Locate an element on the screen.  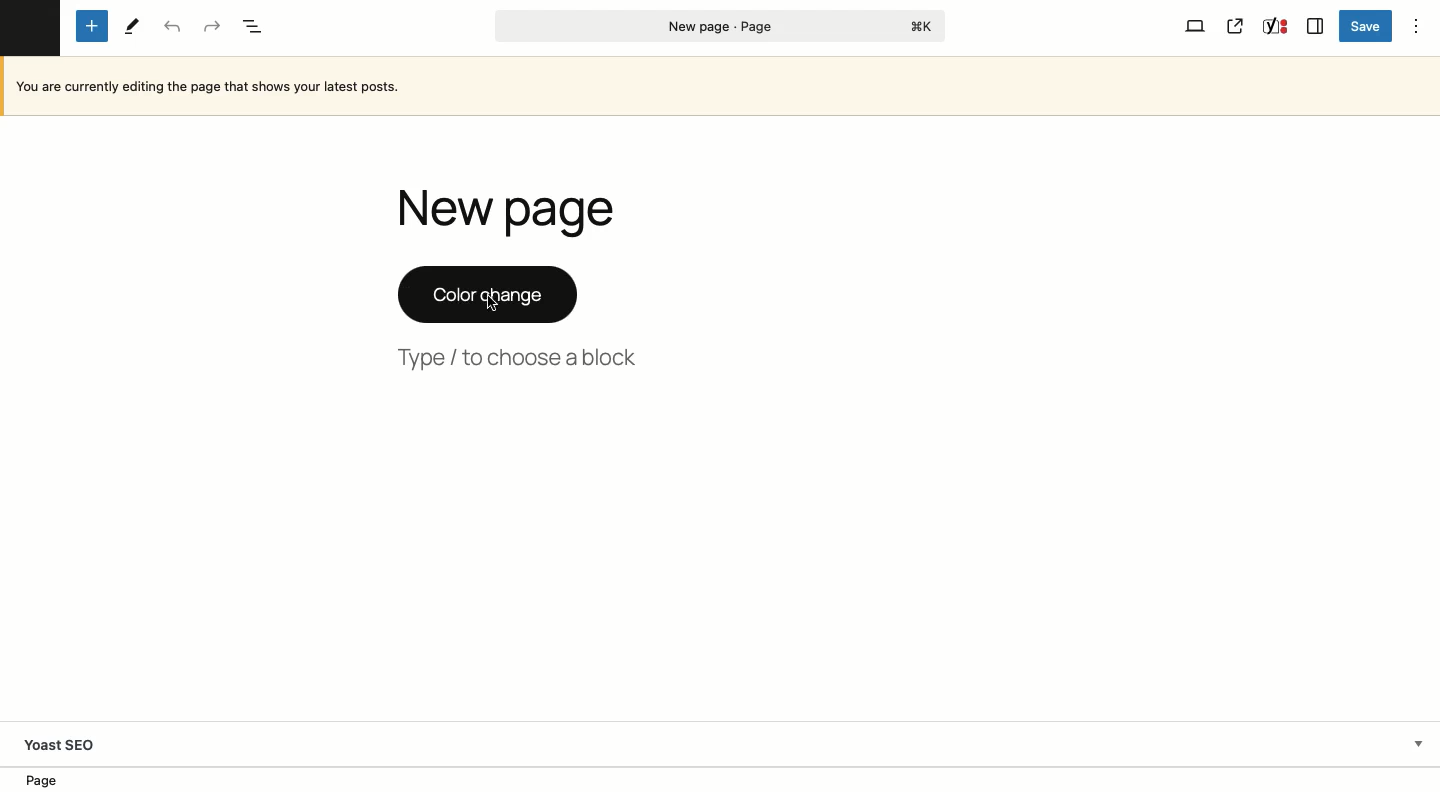
Currently editing the page that show your latest posts is located at coordinates (724, 86).